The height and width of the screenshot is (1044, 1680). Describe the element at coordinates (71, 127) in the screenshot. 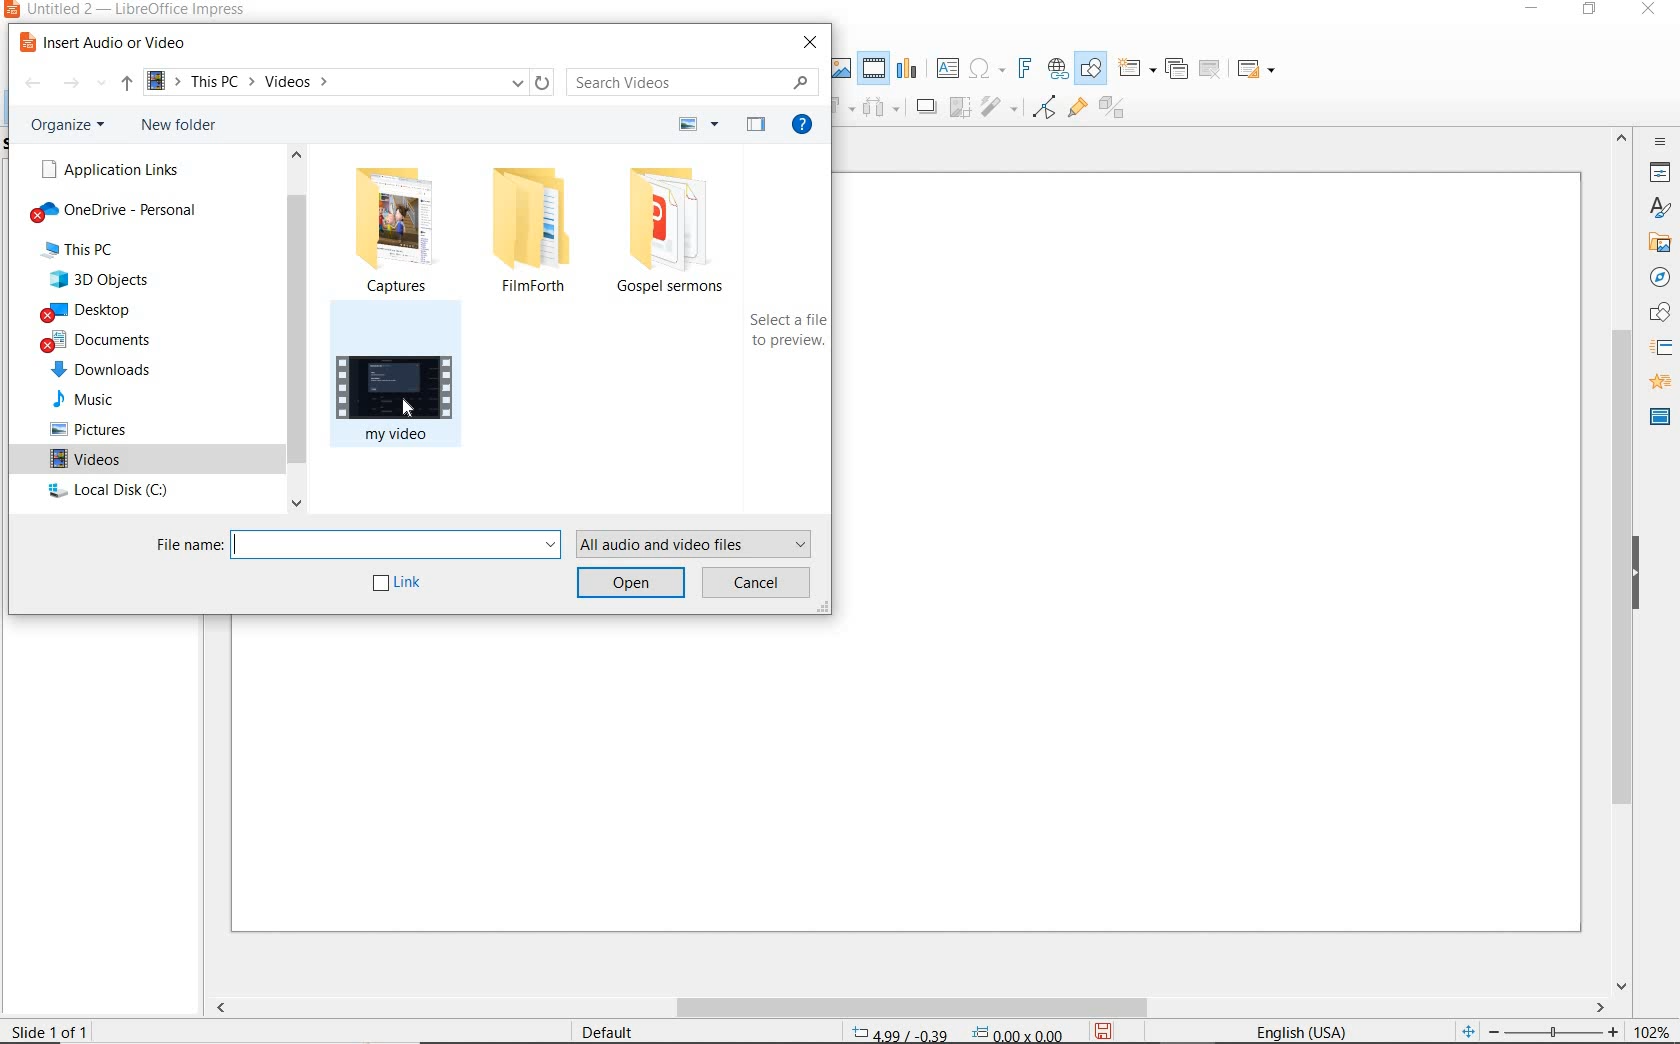

I see `ORGANIZE` at that location.